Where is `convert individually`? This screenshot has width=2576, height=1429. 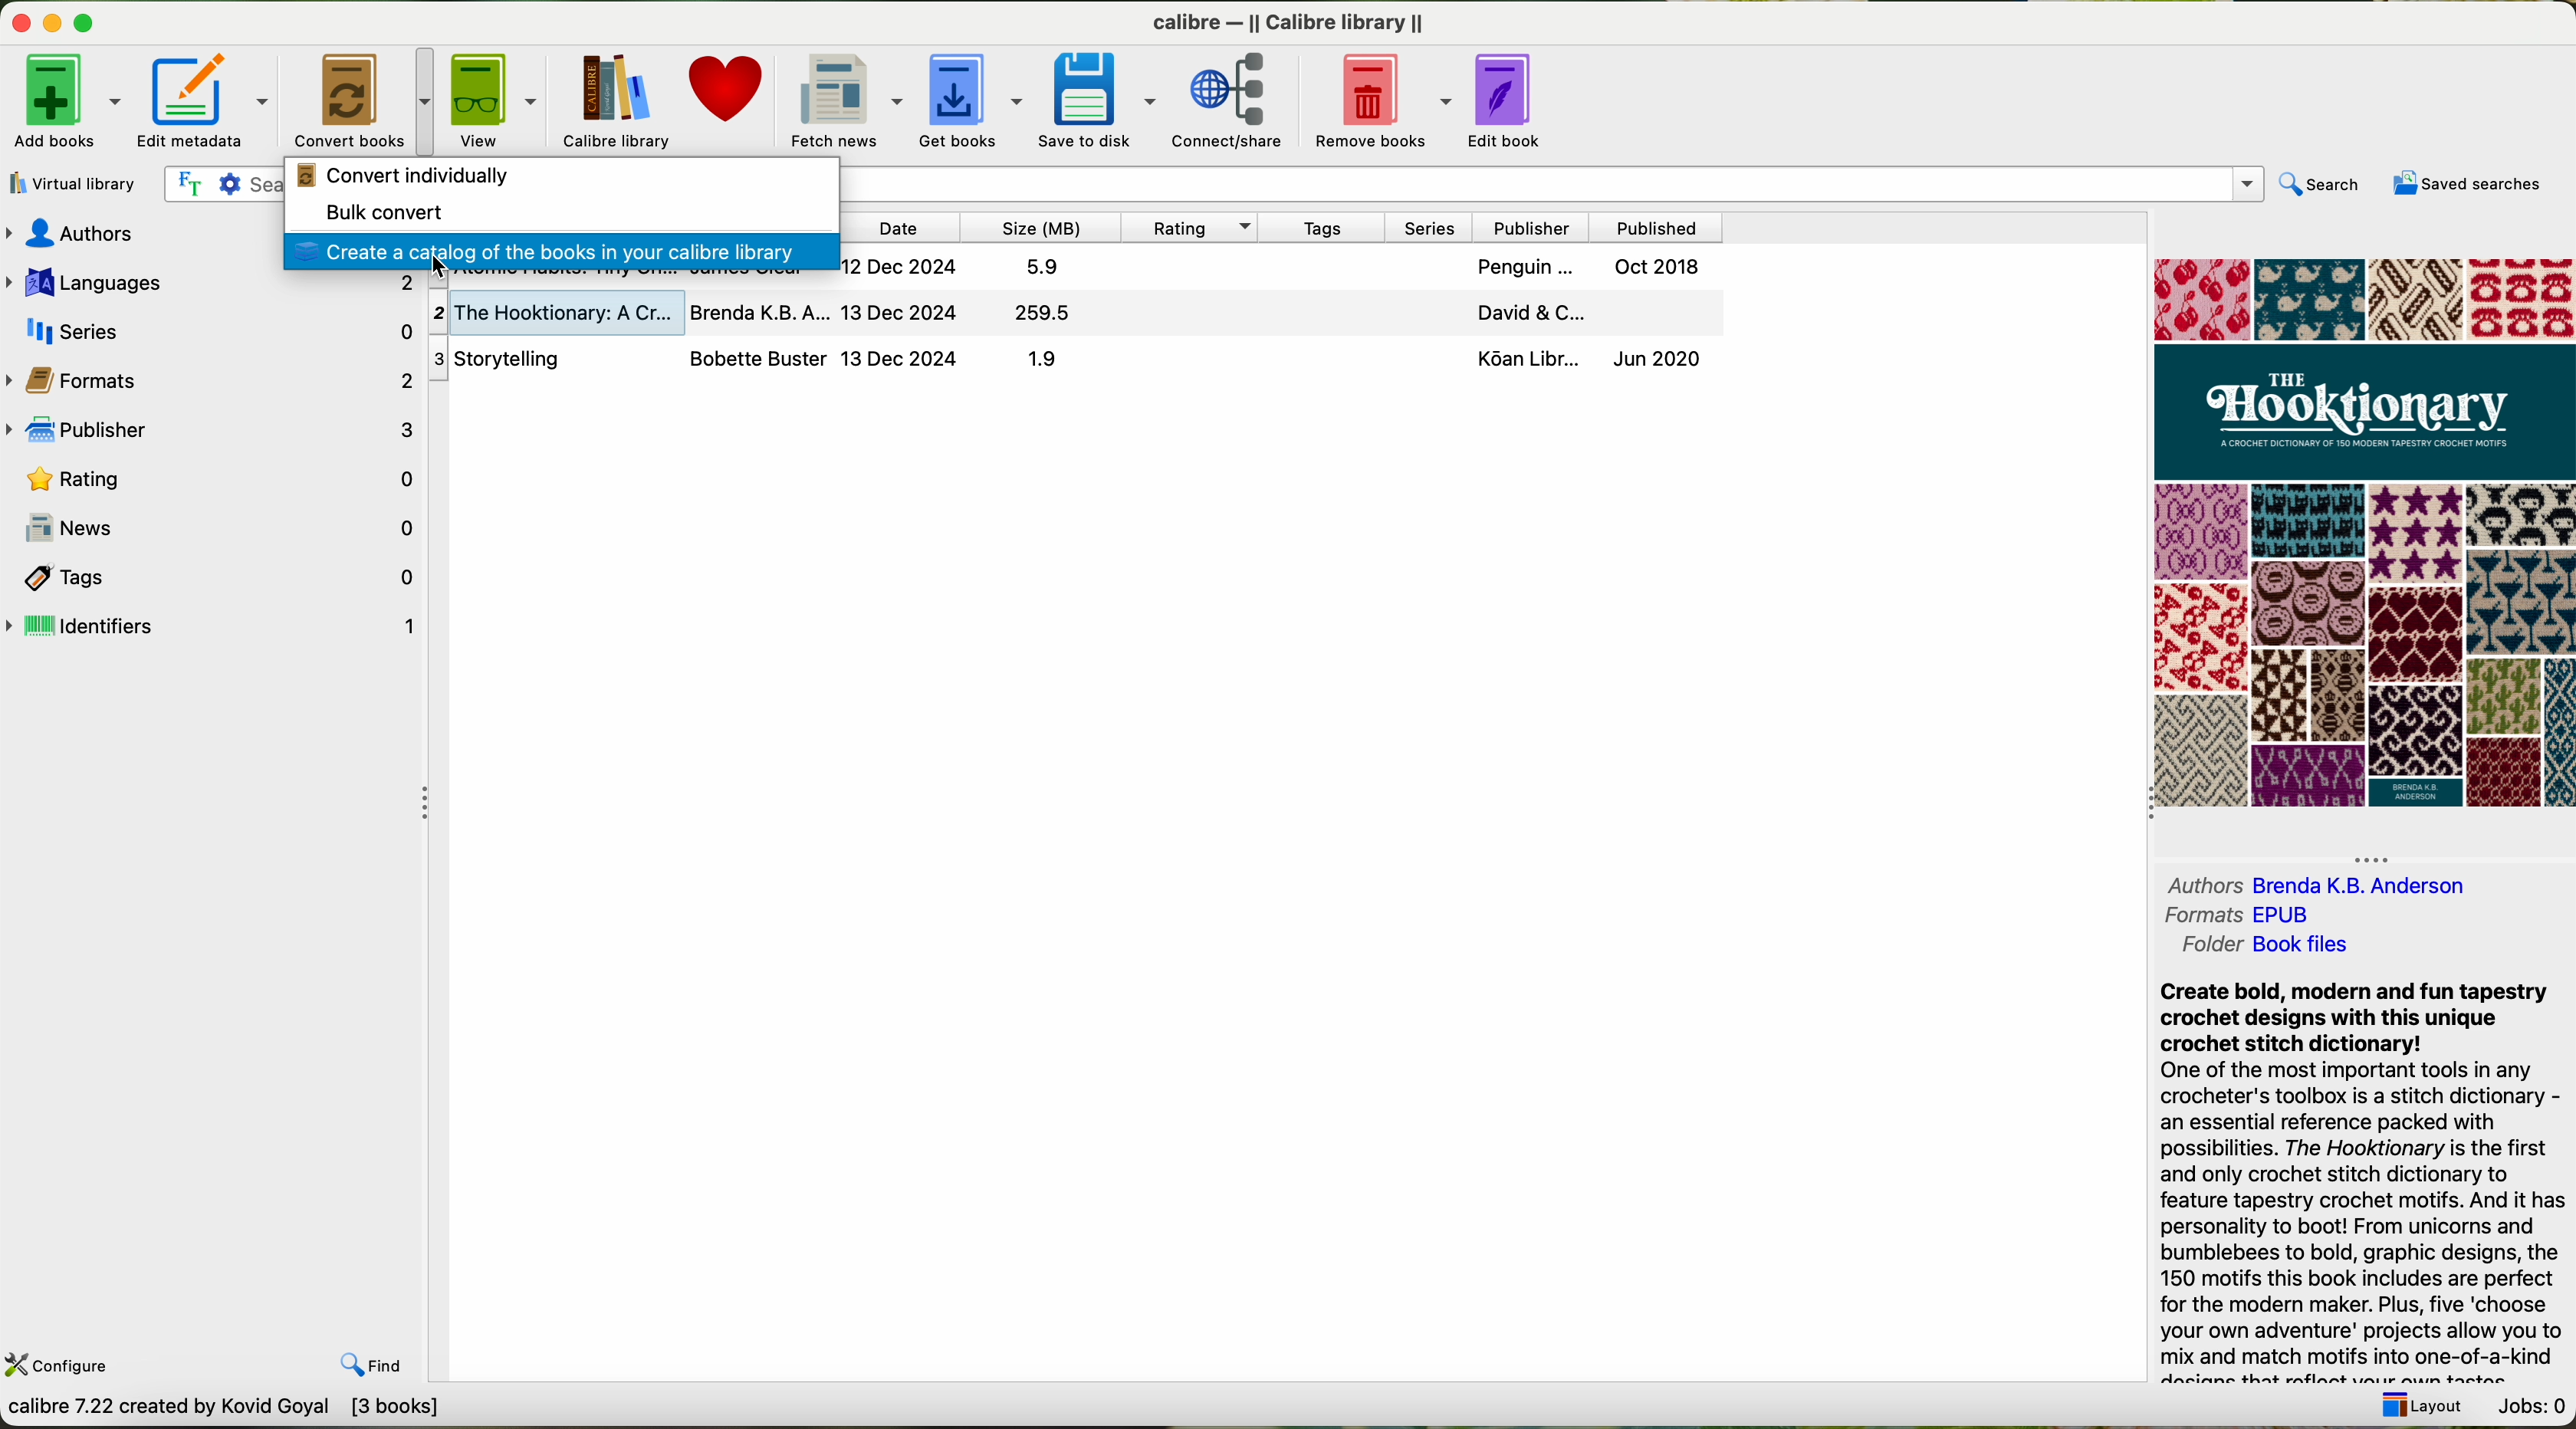 convert individually is located at coordinates (406, 174).